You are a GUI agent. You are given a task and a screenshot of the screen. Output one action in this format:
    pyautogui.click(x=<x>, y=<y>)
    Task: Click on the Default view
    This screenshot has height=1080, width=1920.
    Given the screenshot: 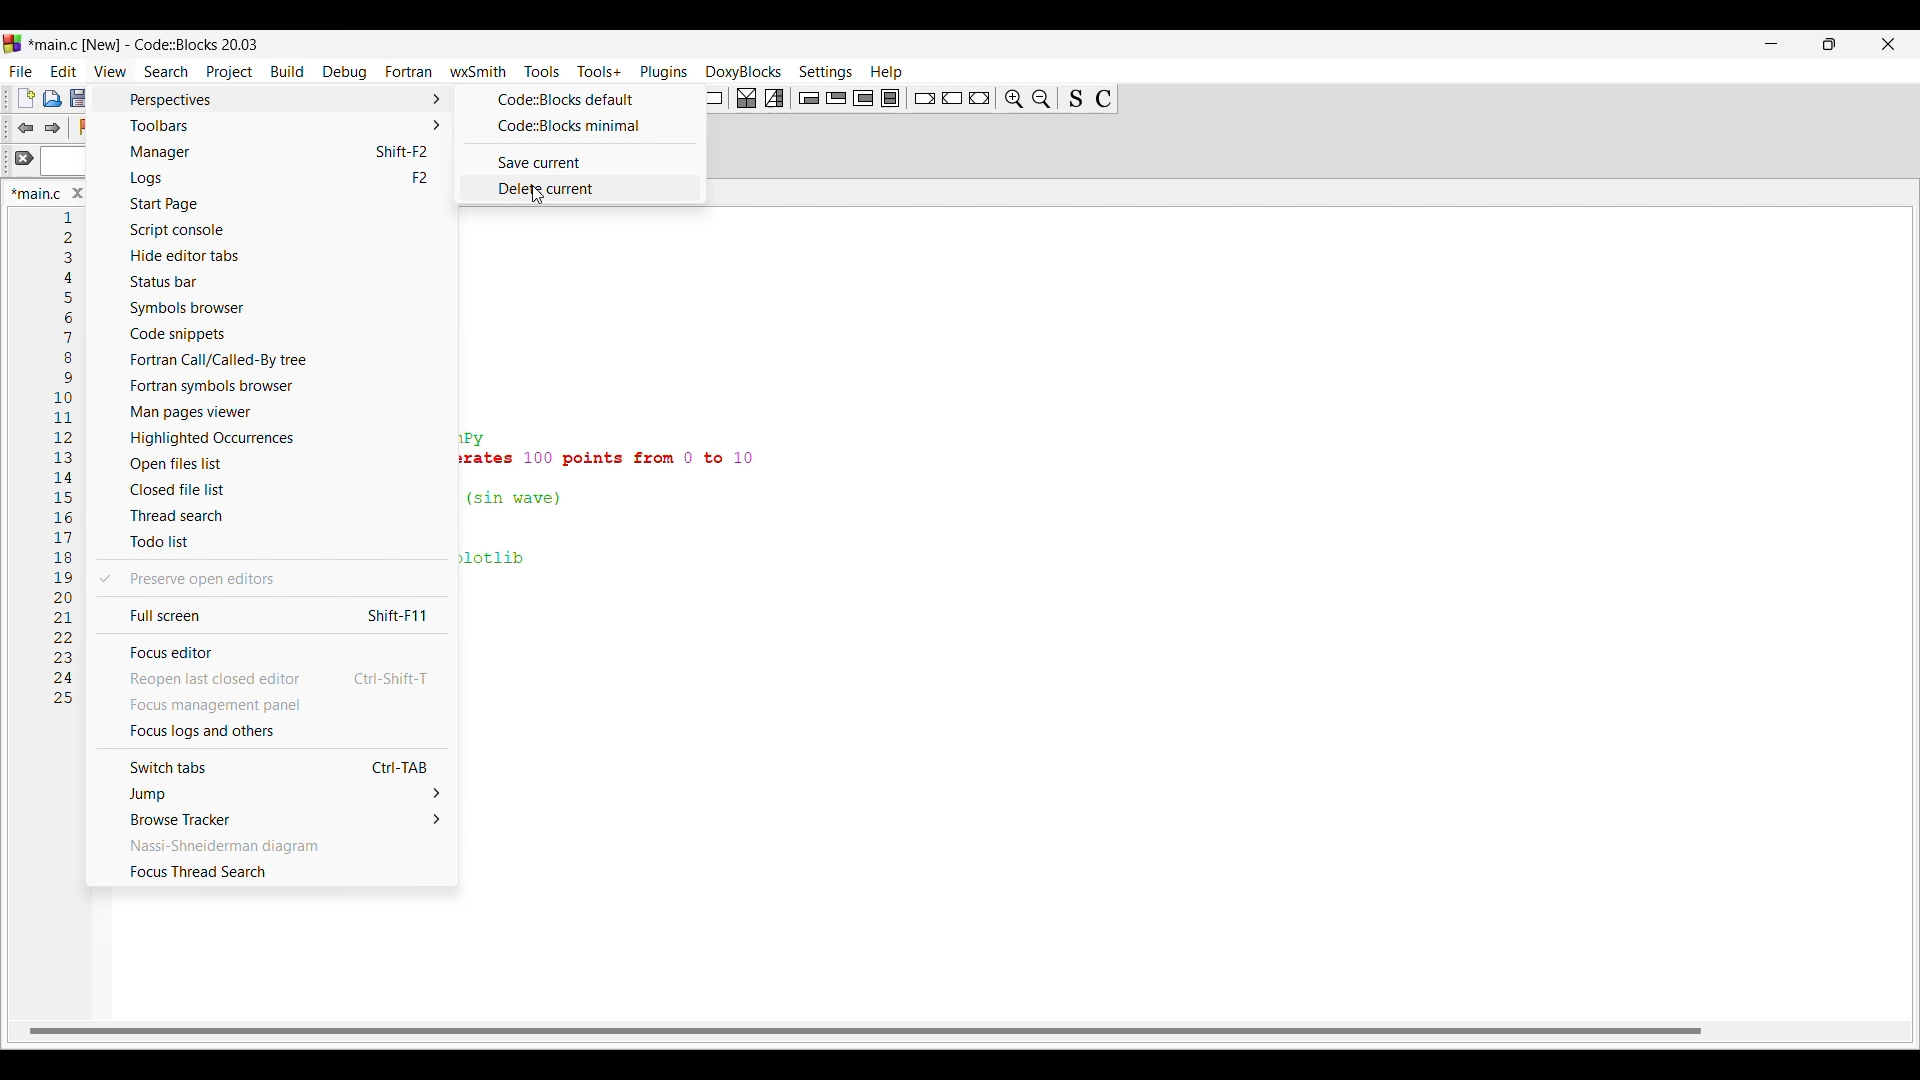 What is the action you would take?
    pyautogui.click(x=578, y=99)
    